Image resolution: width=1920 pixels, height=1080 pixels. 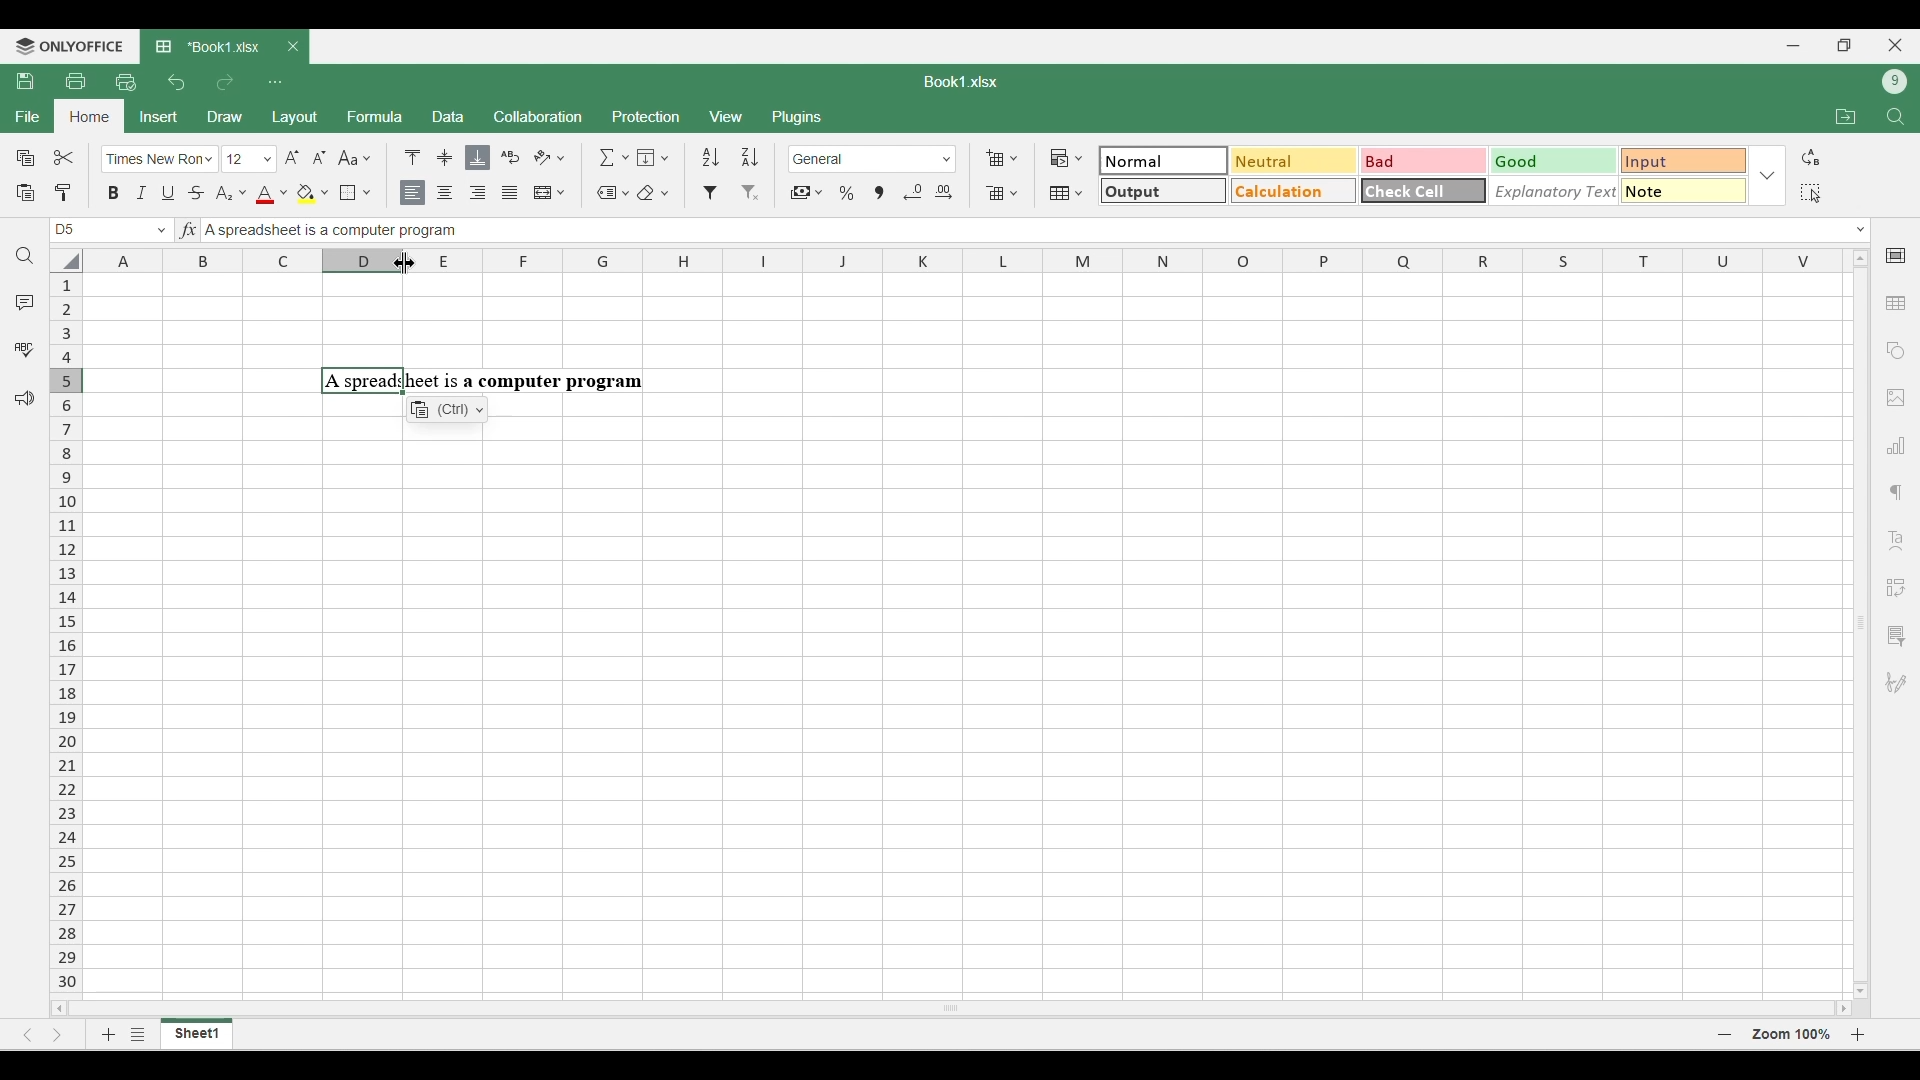 I want to click on Borders, so click(x=355, y=193).